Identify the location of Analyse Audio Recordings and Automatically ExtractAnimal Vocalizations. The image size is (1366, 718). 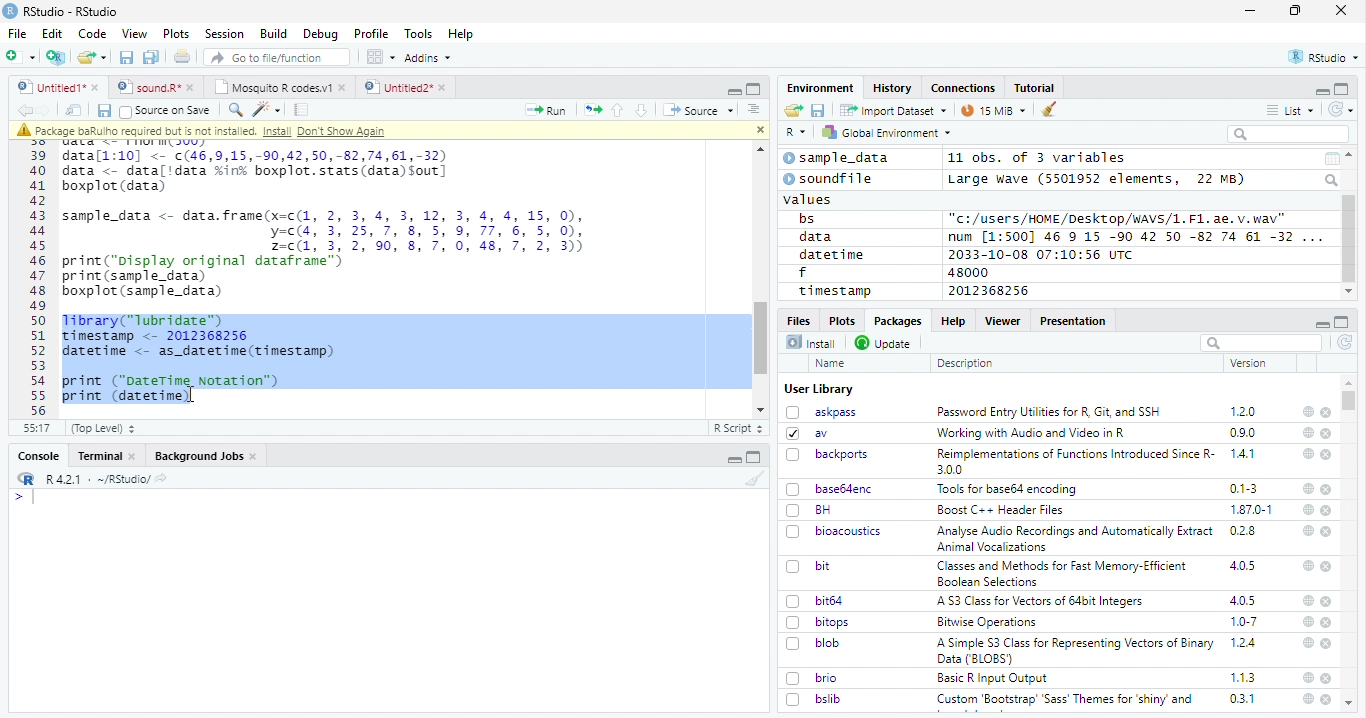
(1071, 538).